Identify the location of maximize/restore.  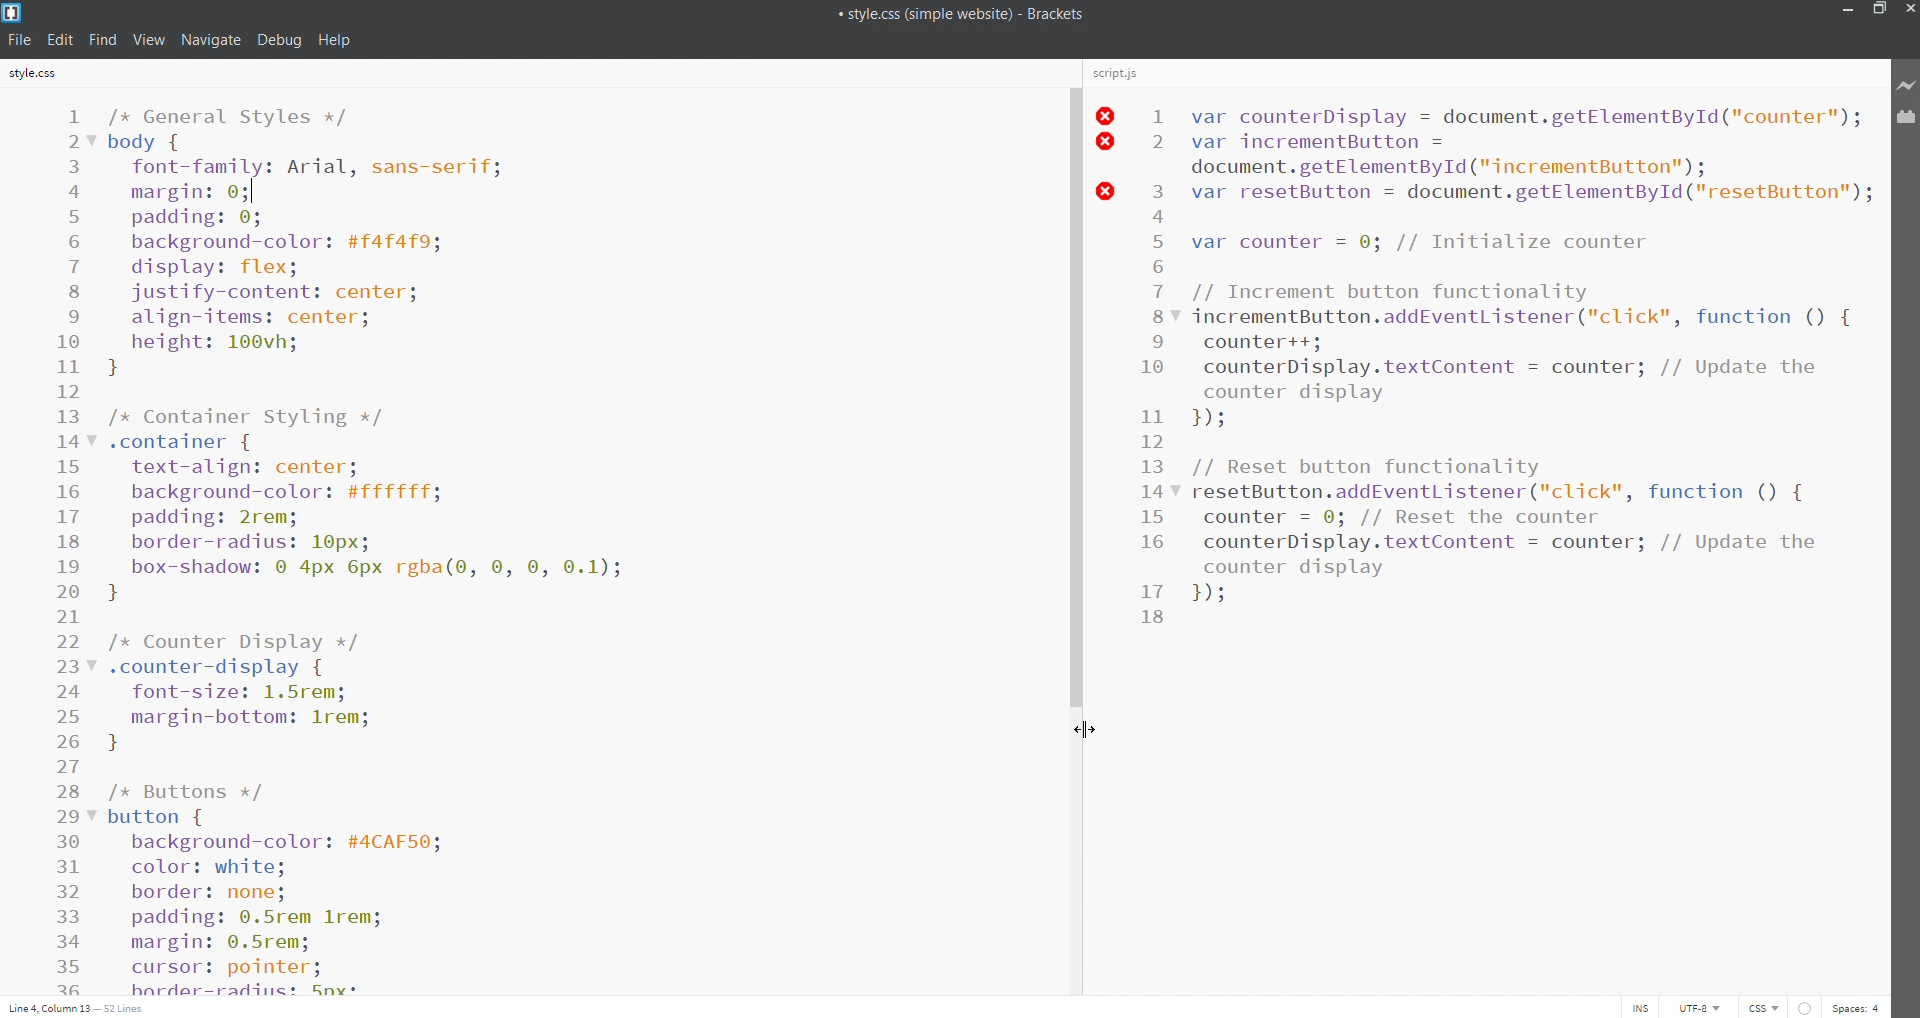
(1878, 11).